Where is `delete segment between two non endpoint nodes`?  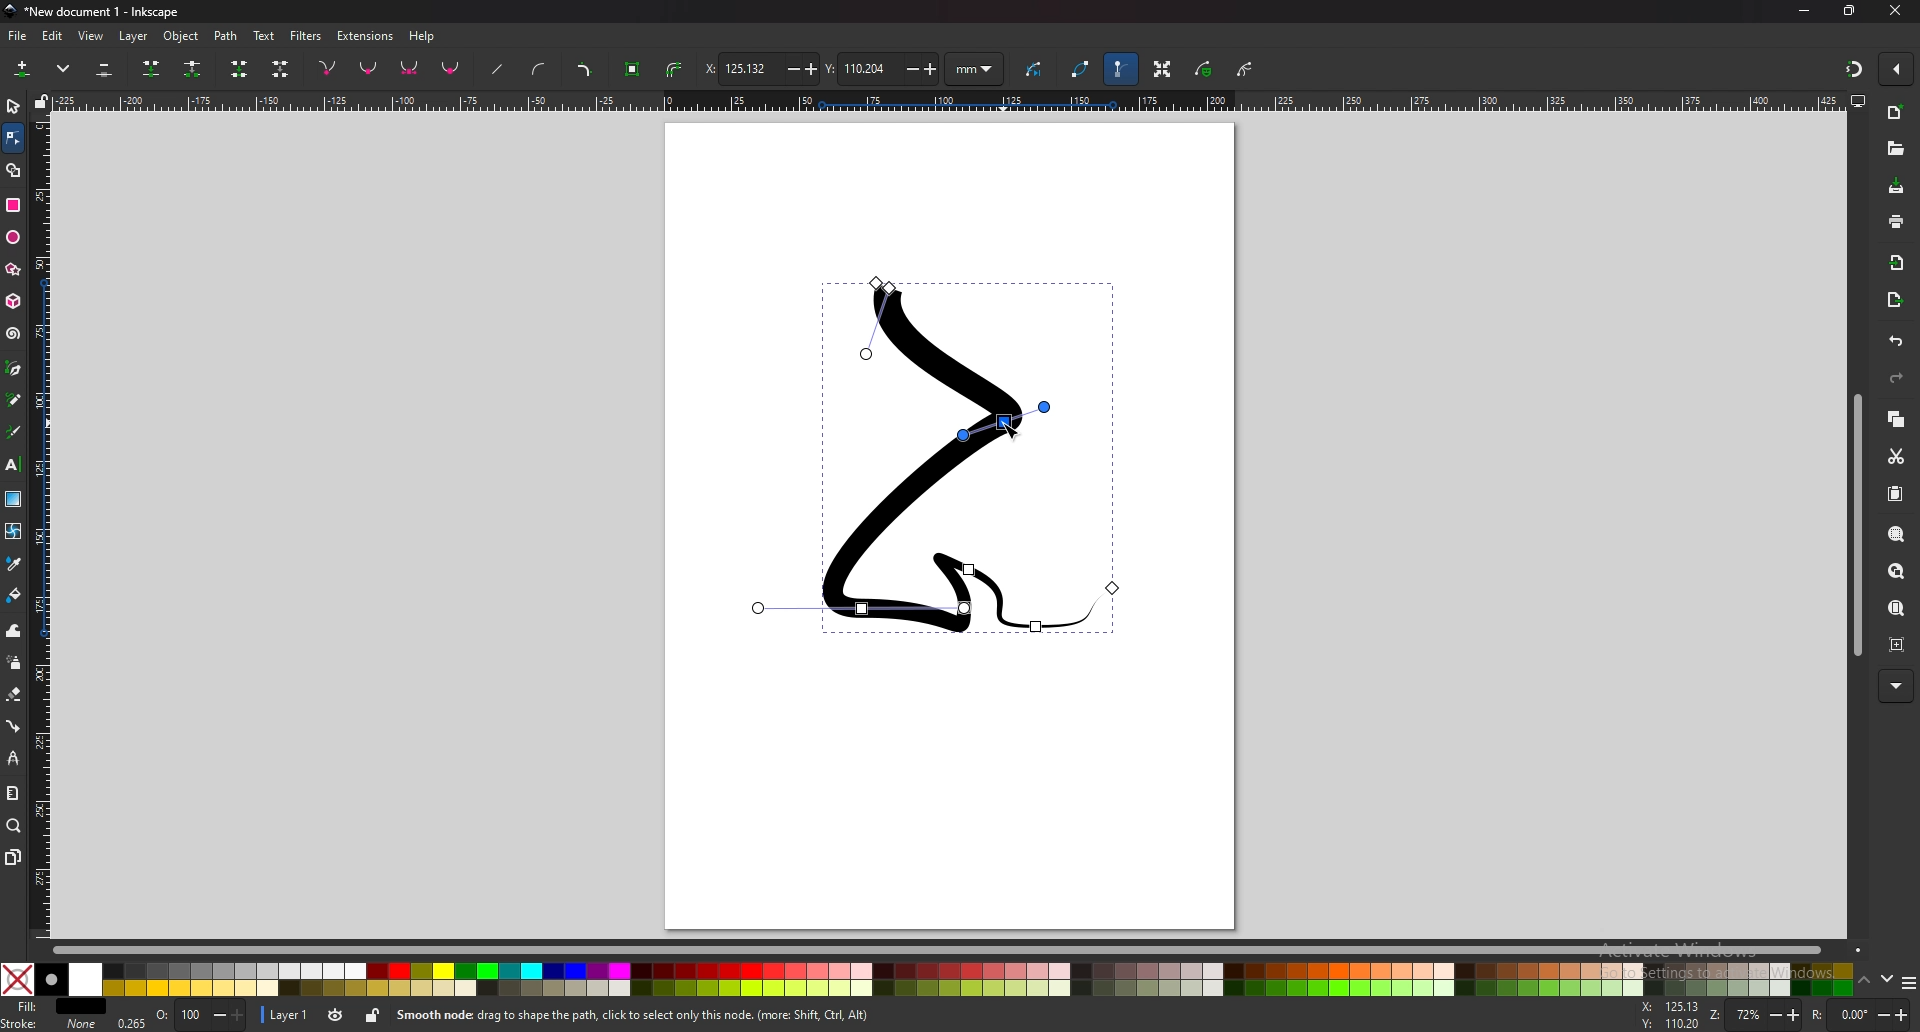 delete segment between two non endpoint nodes is located at coordinates (282, 70).